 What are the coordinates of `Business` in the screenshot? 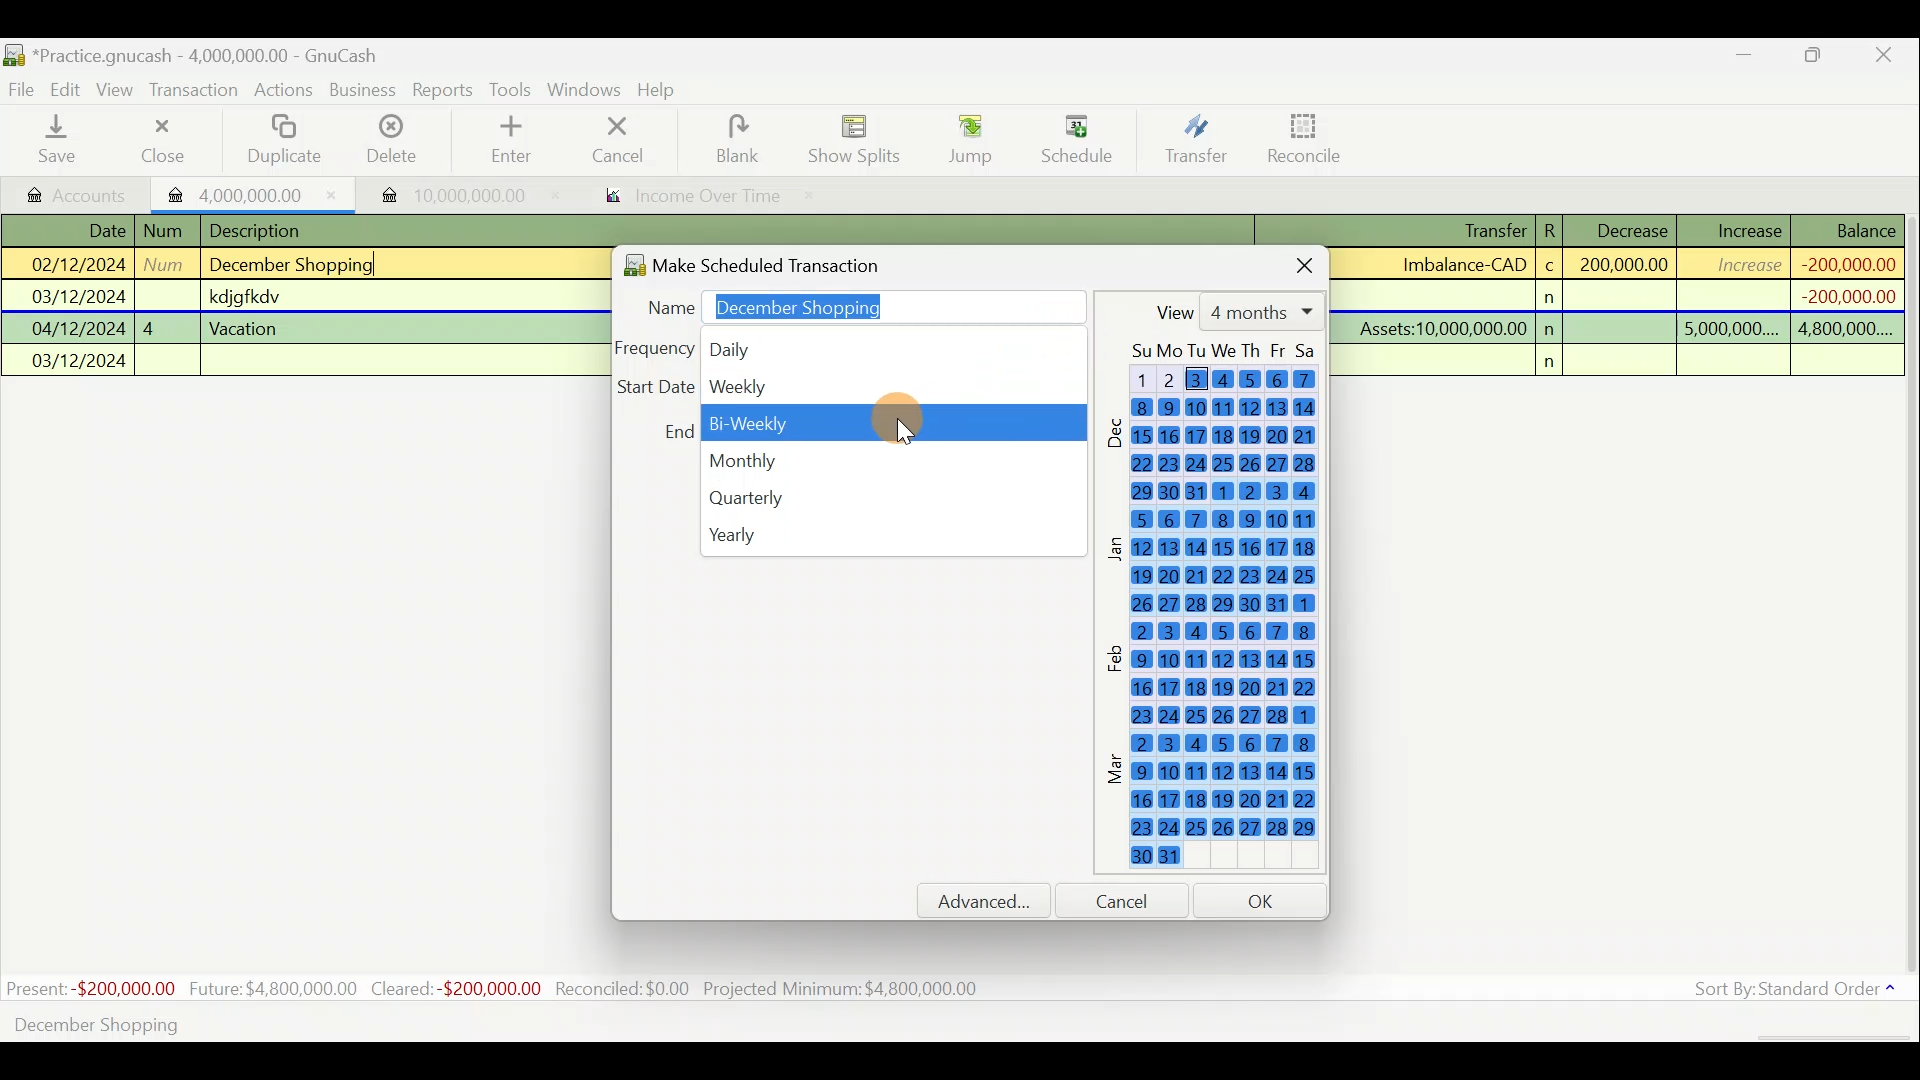 It's located at (364, 91).